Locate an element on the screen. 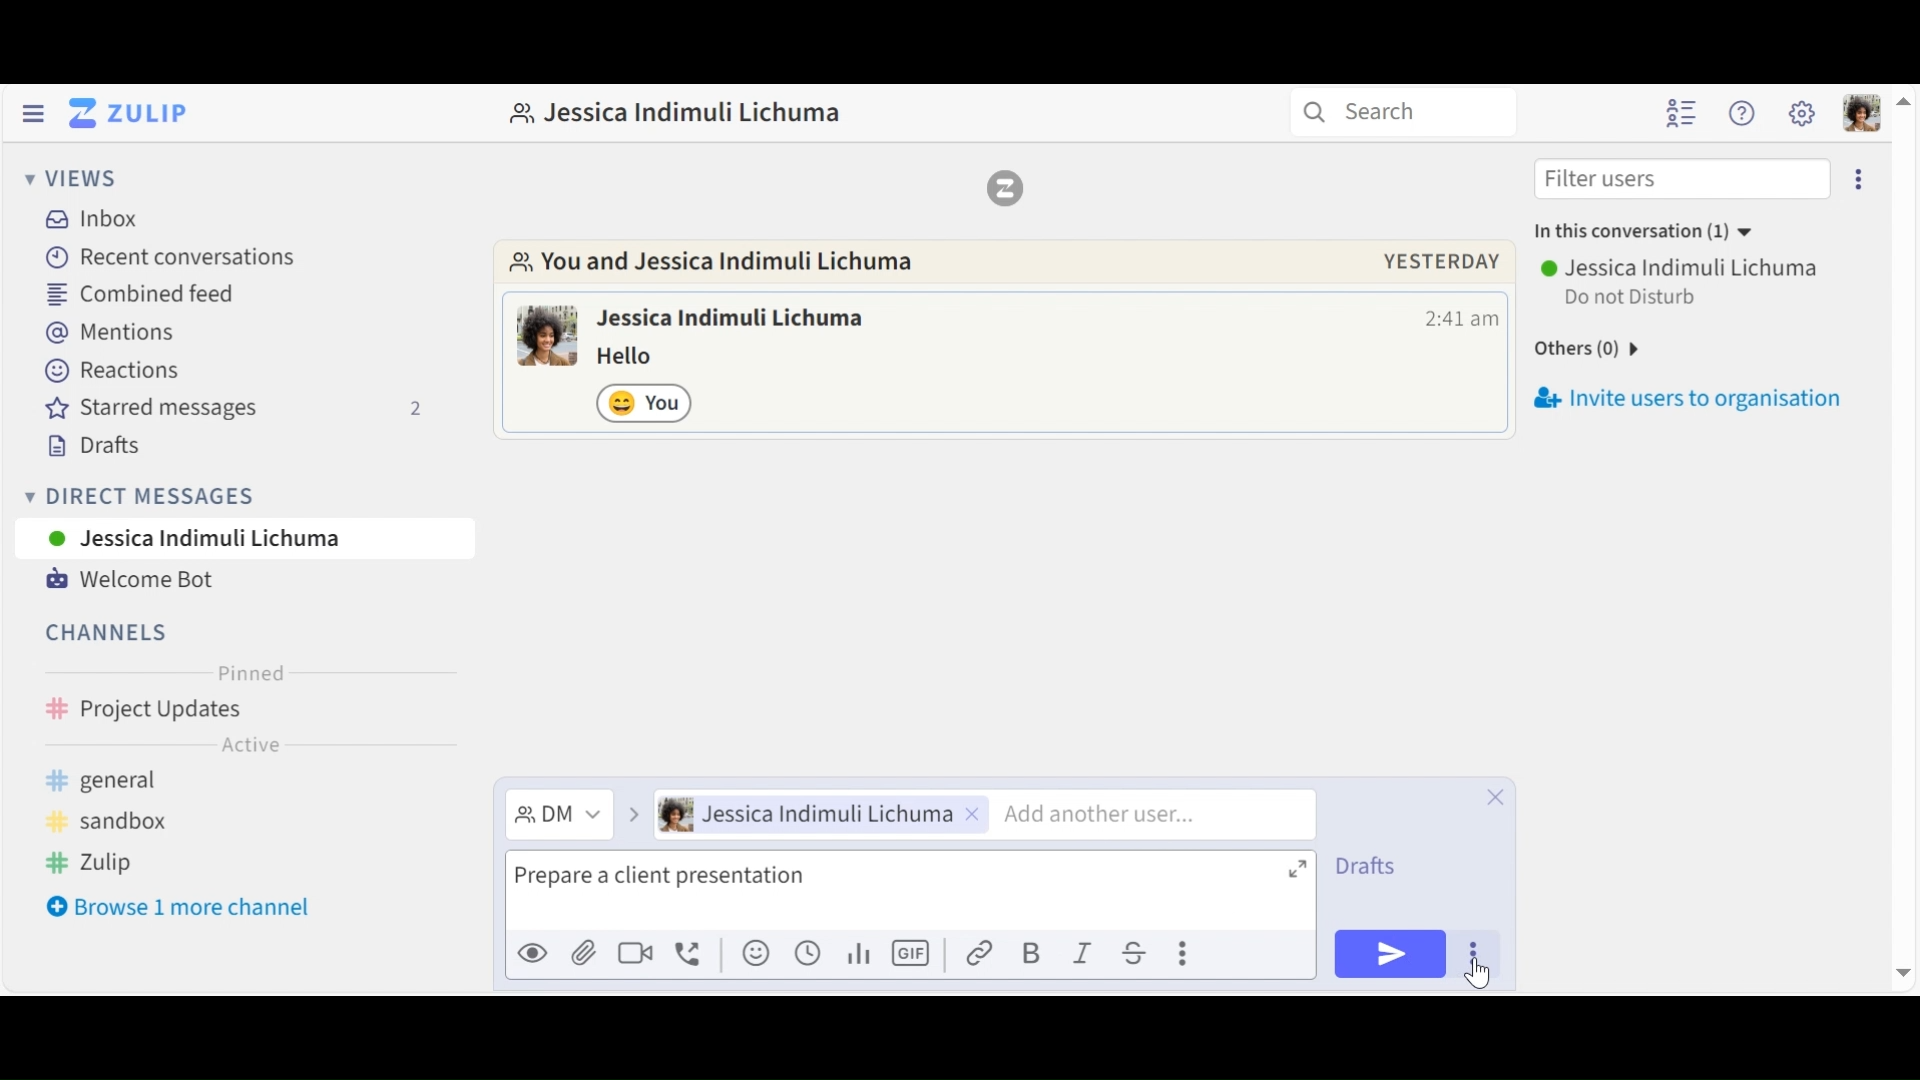 This screenshot has width=1920, height=1080. Direct Message is located at coordinates (556, 814).